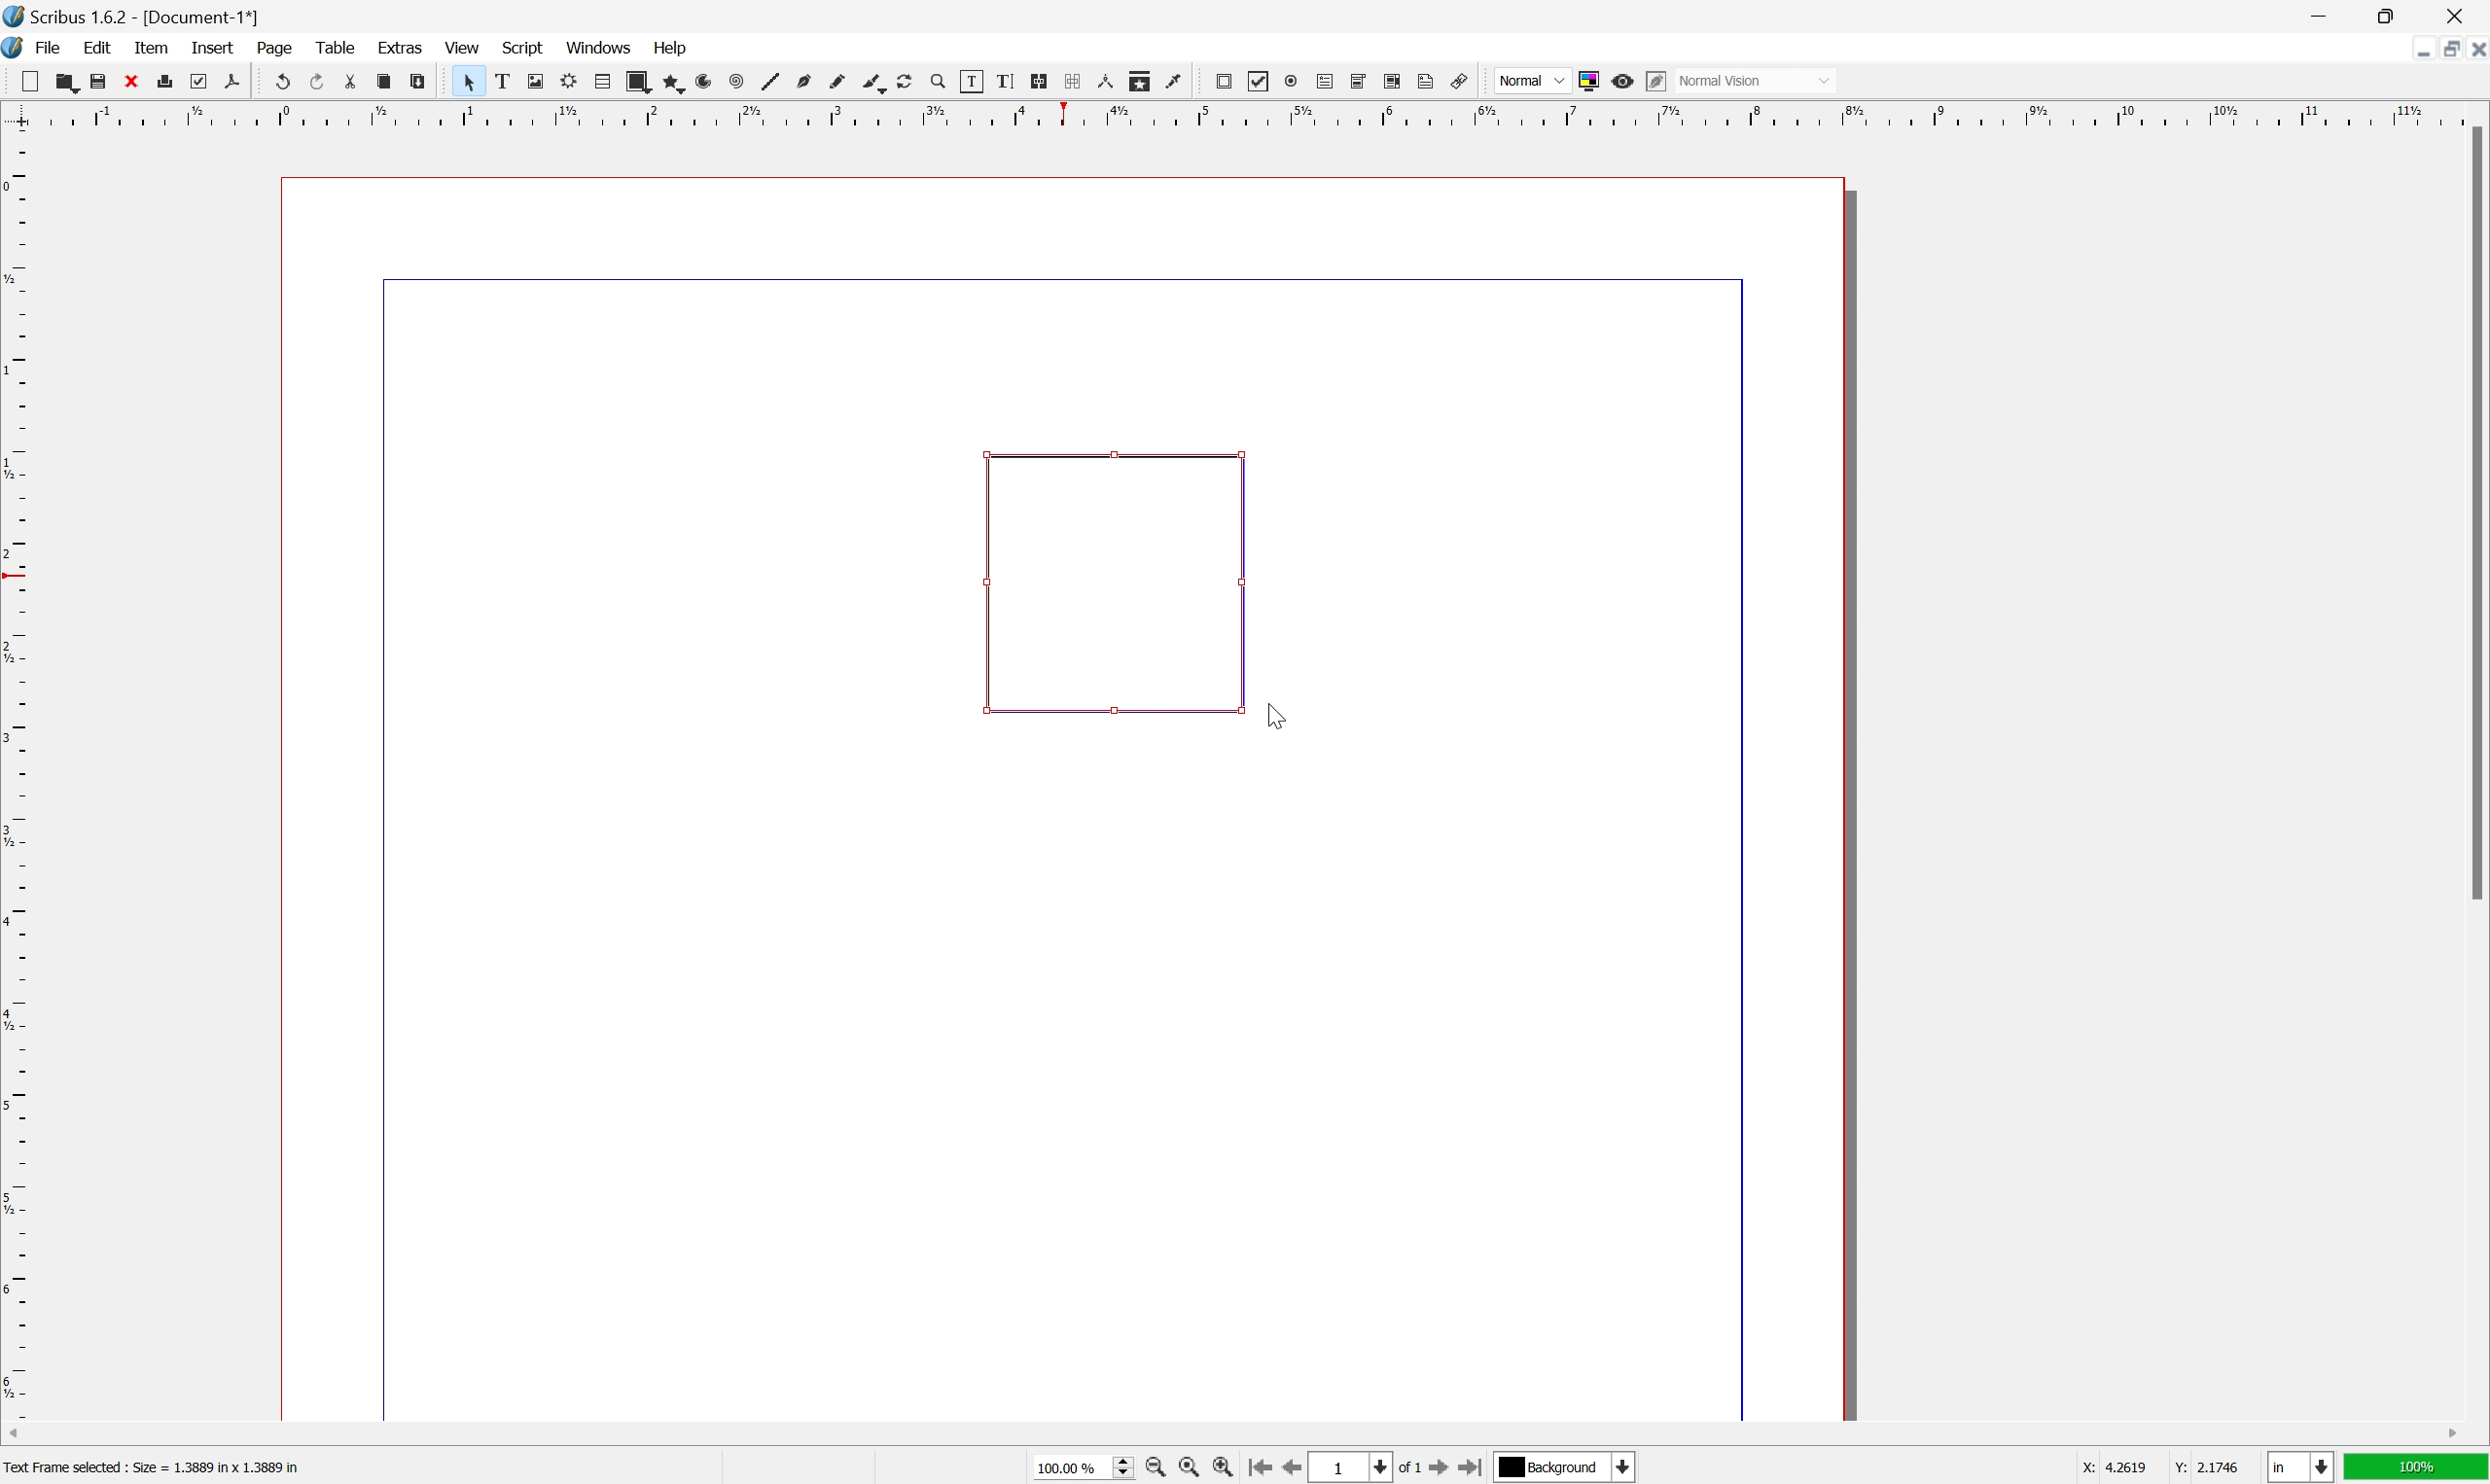  I want to click on page, so click(274, 48).